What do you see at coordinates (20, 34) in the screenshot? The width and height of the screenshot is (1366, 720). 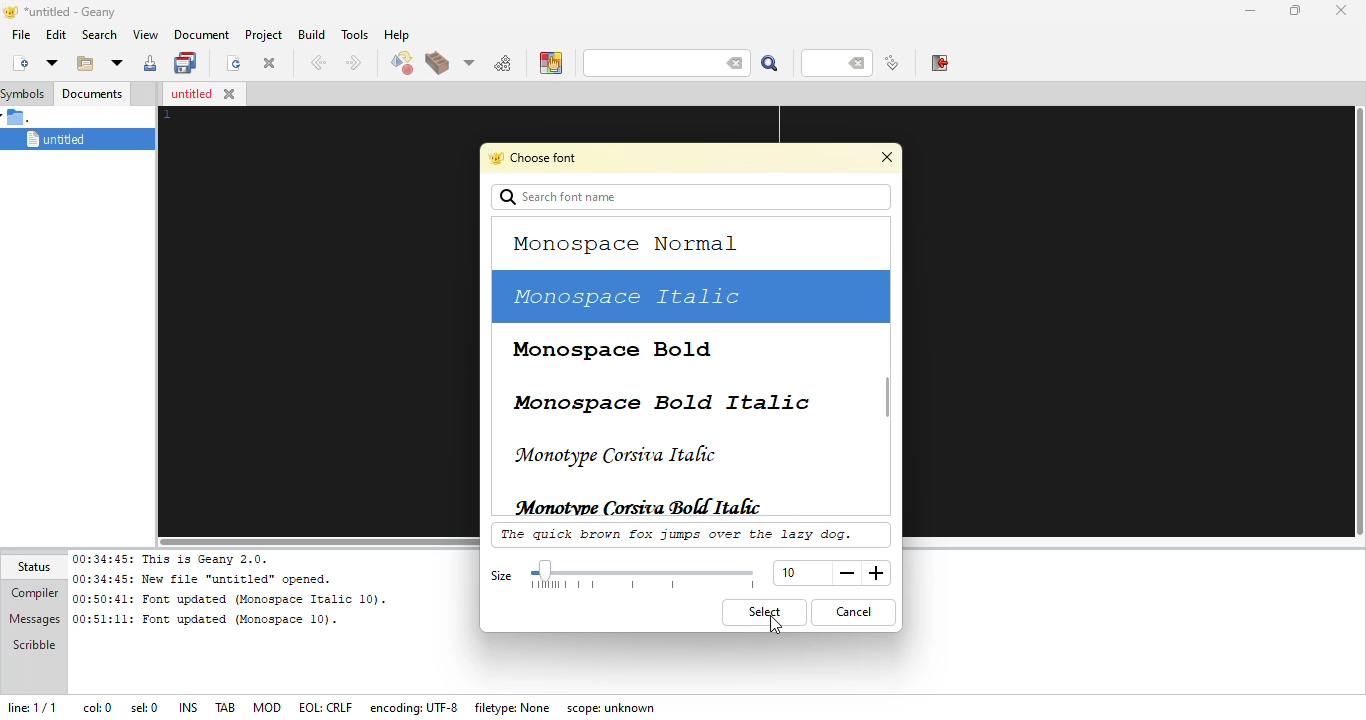 I see `file` at bounding box center [20, 34].